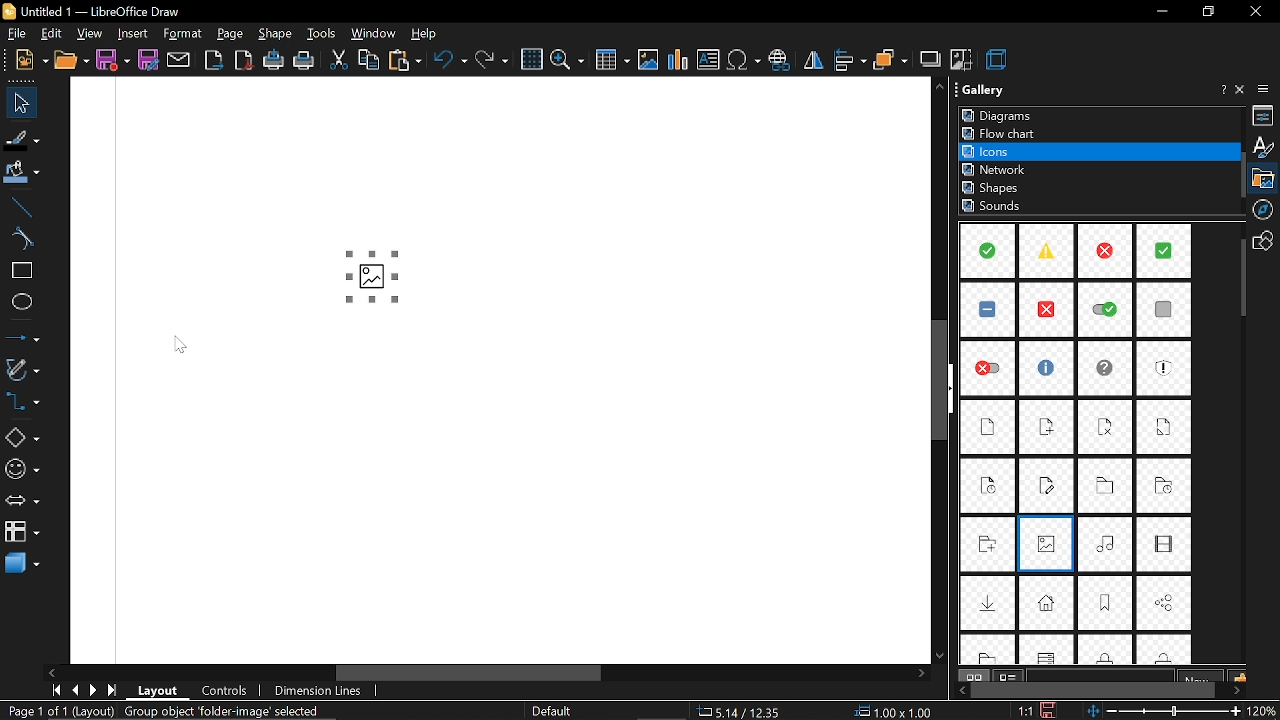  I want to click on horizontal scrollbar, so click(630, 673).